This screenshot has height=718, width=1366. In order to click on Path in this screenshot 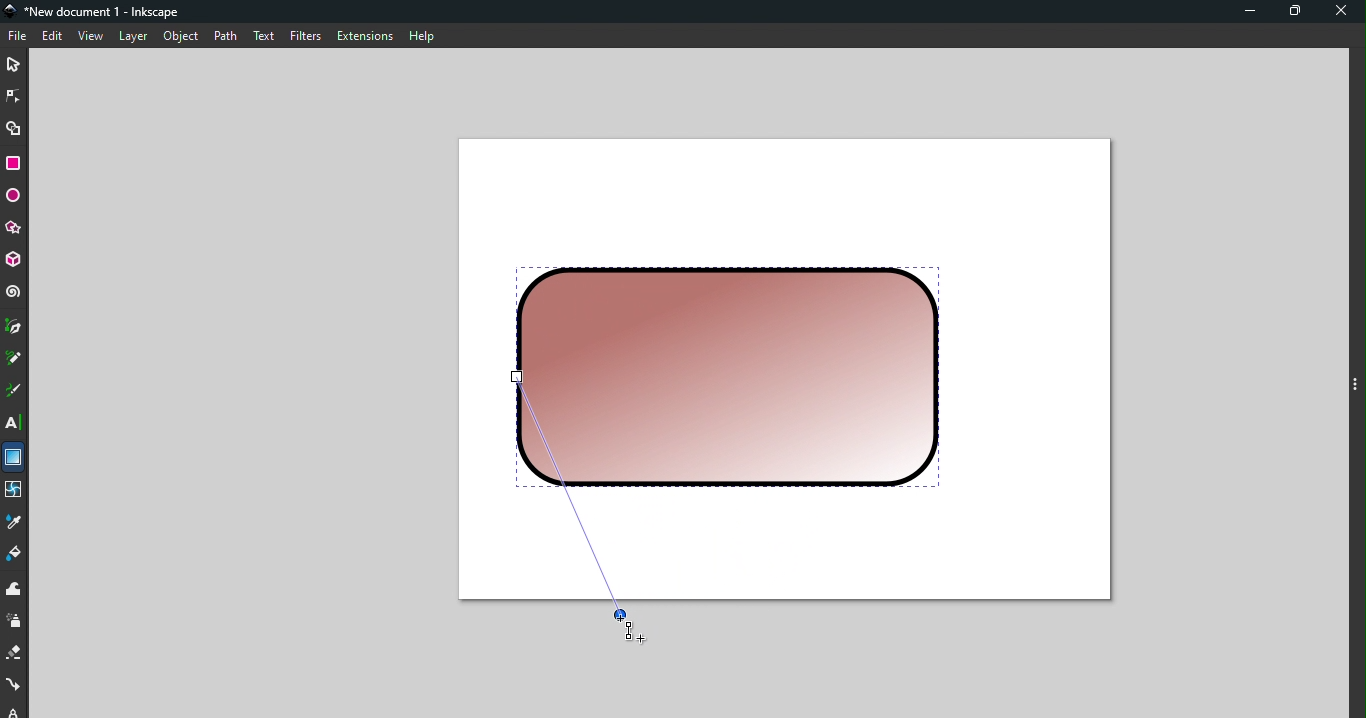, I will do `click(221, 35)`.